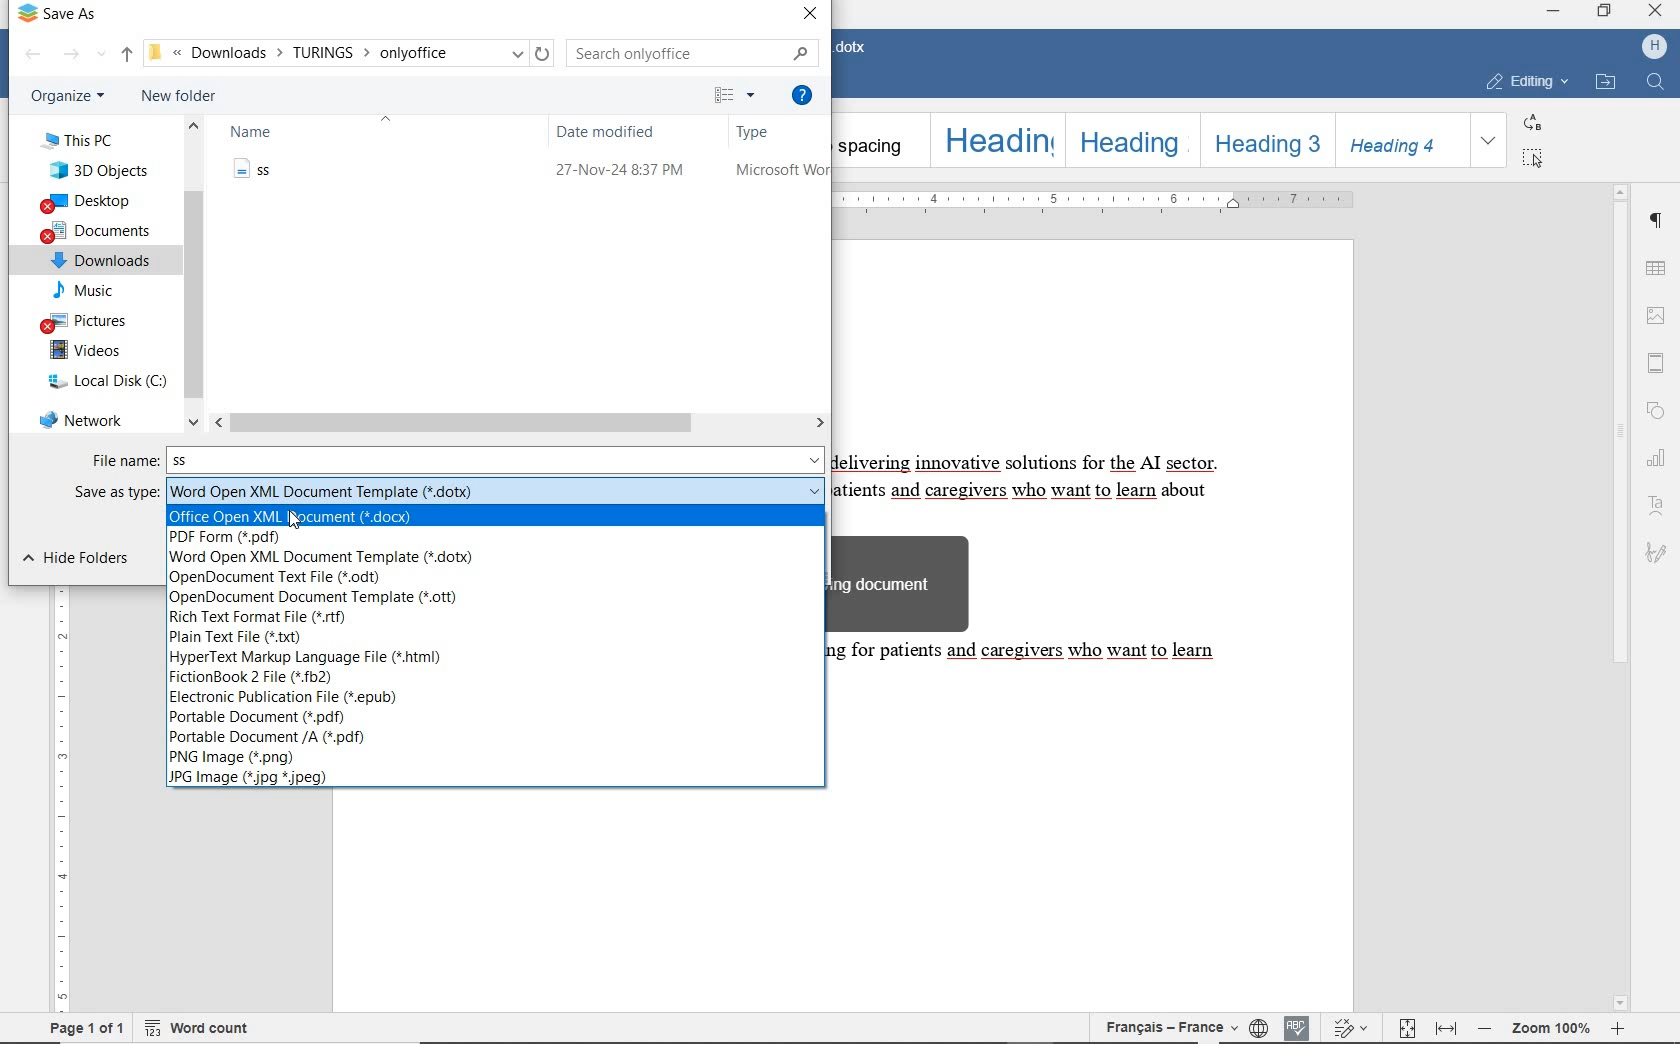 The height and width of the screenshot is (1044, 1680). I want to click on FIND, so click(1655, 84).